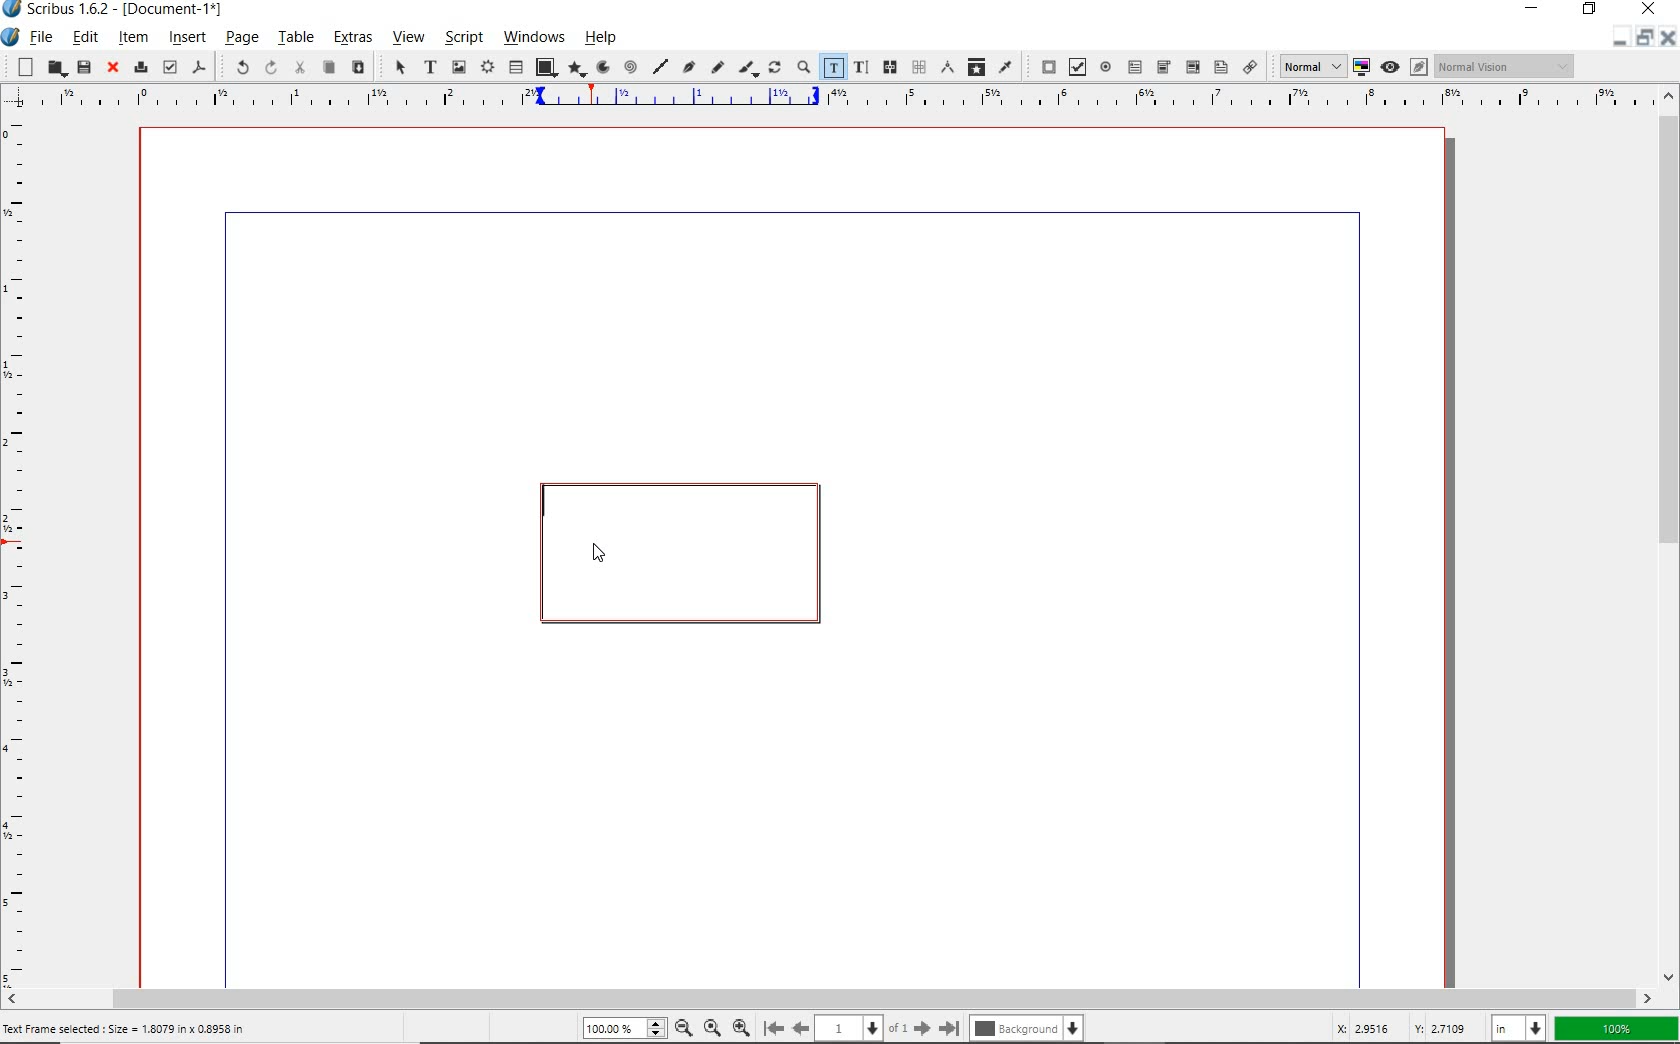 The width and height of the screenshot is (1680, 1044). Describe the element at coordinates (1507, 68) in the screenshot. I see `Normal Vision` at that location.